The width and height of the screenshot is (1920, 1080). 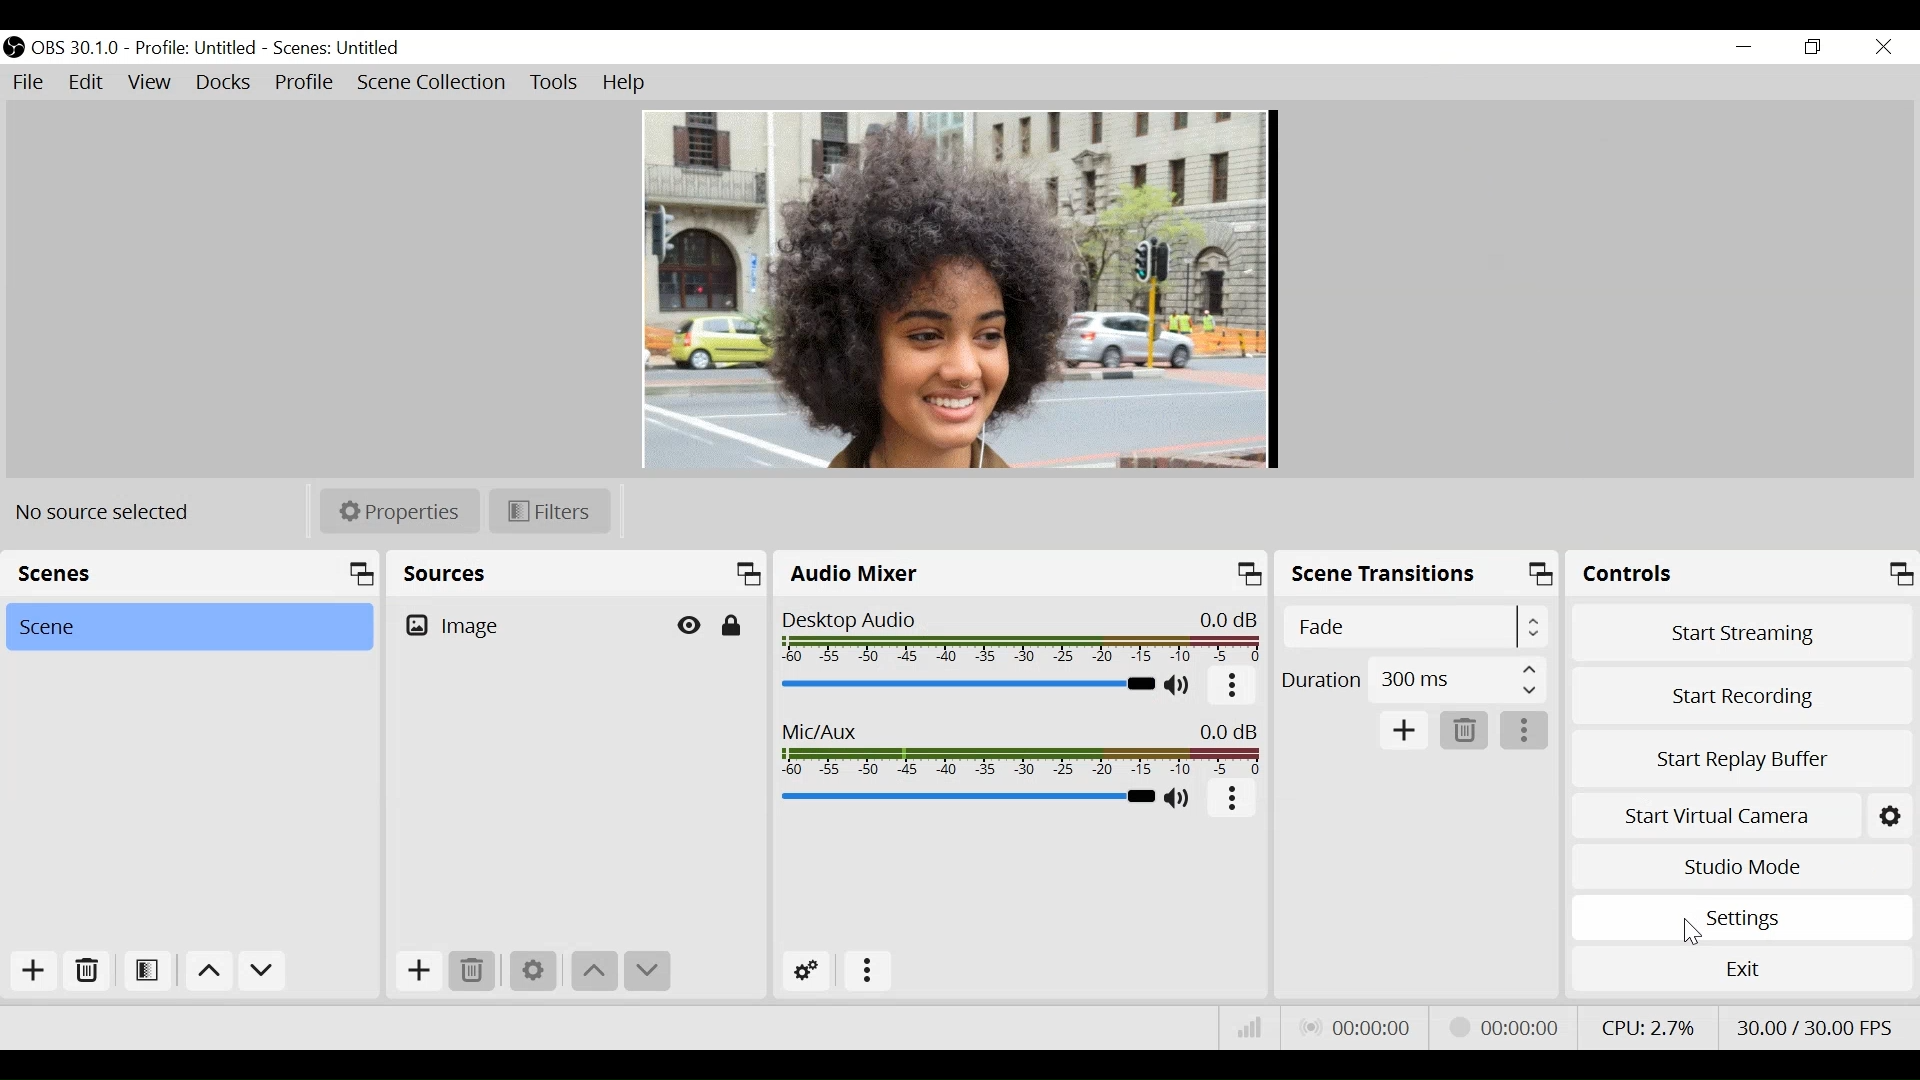 I want to click on More options, so click(x=867, y=972).